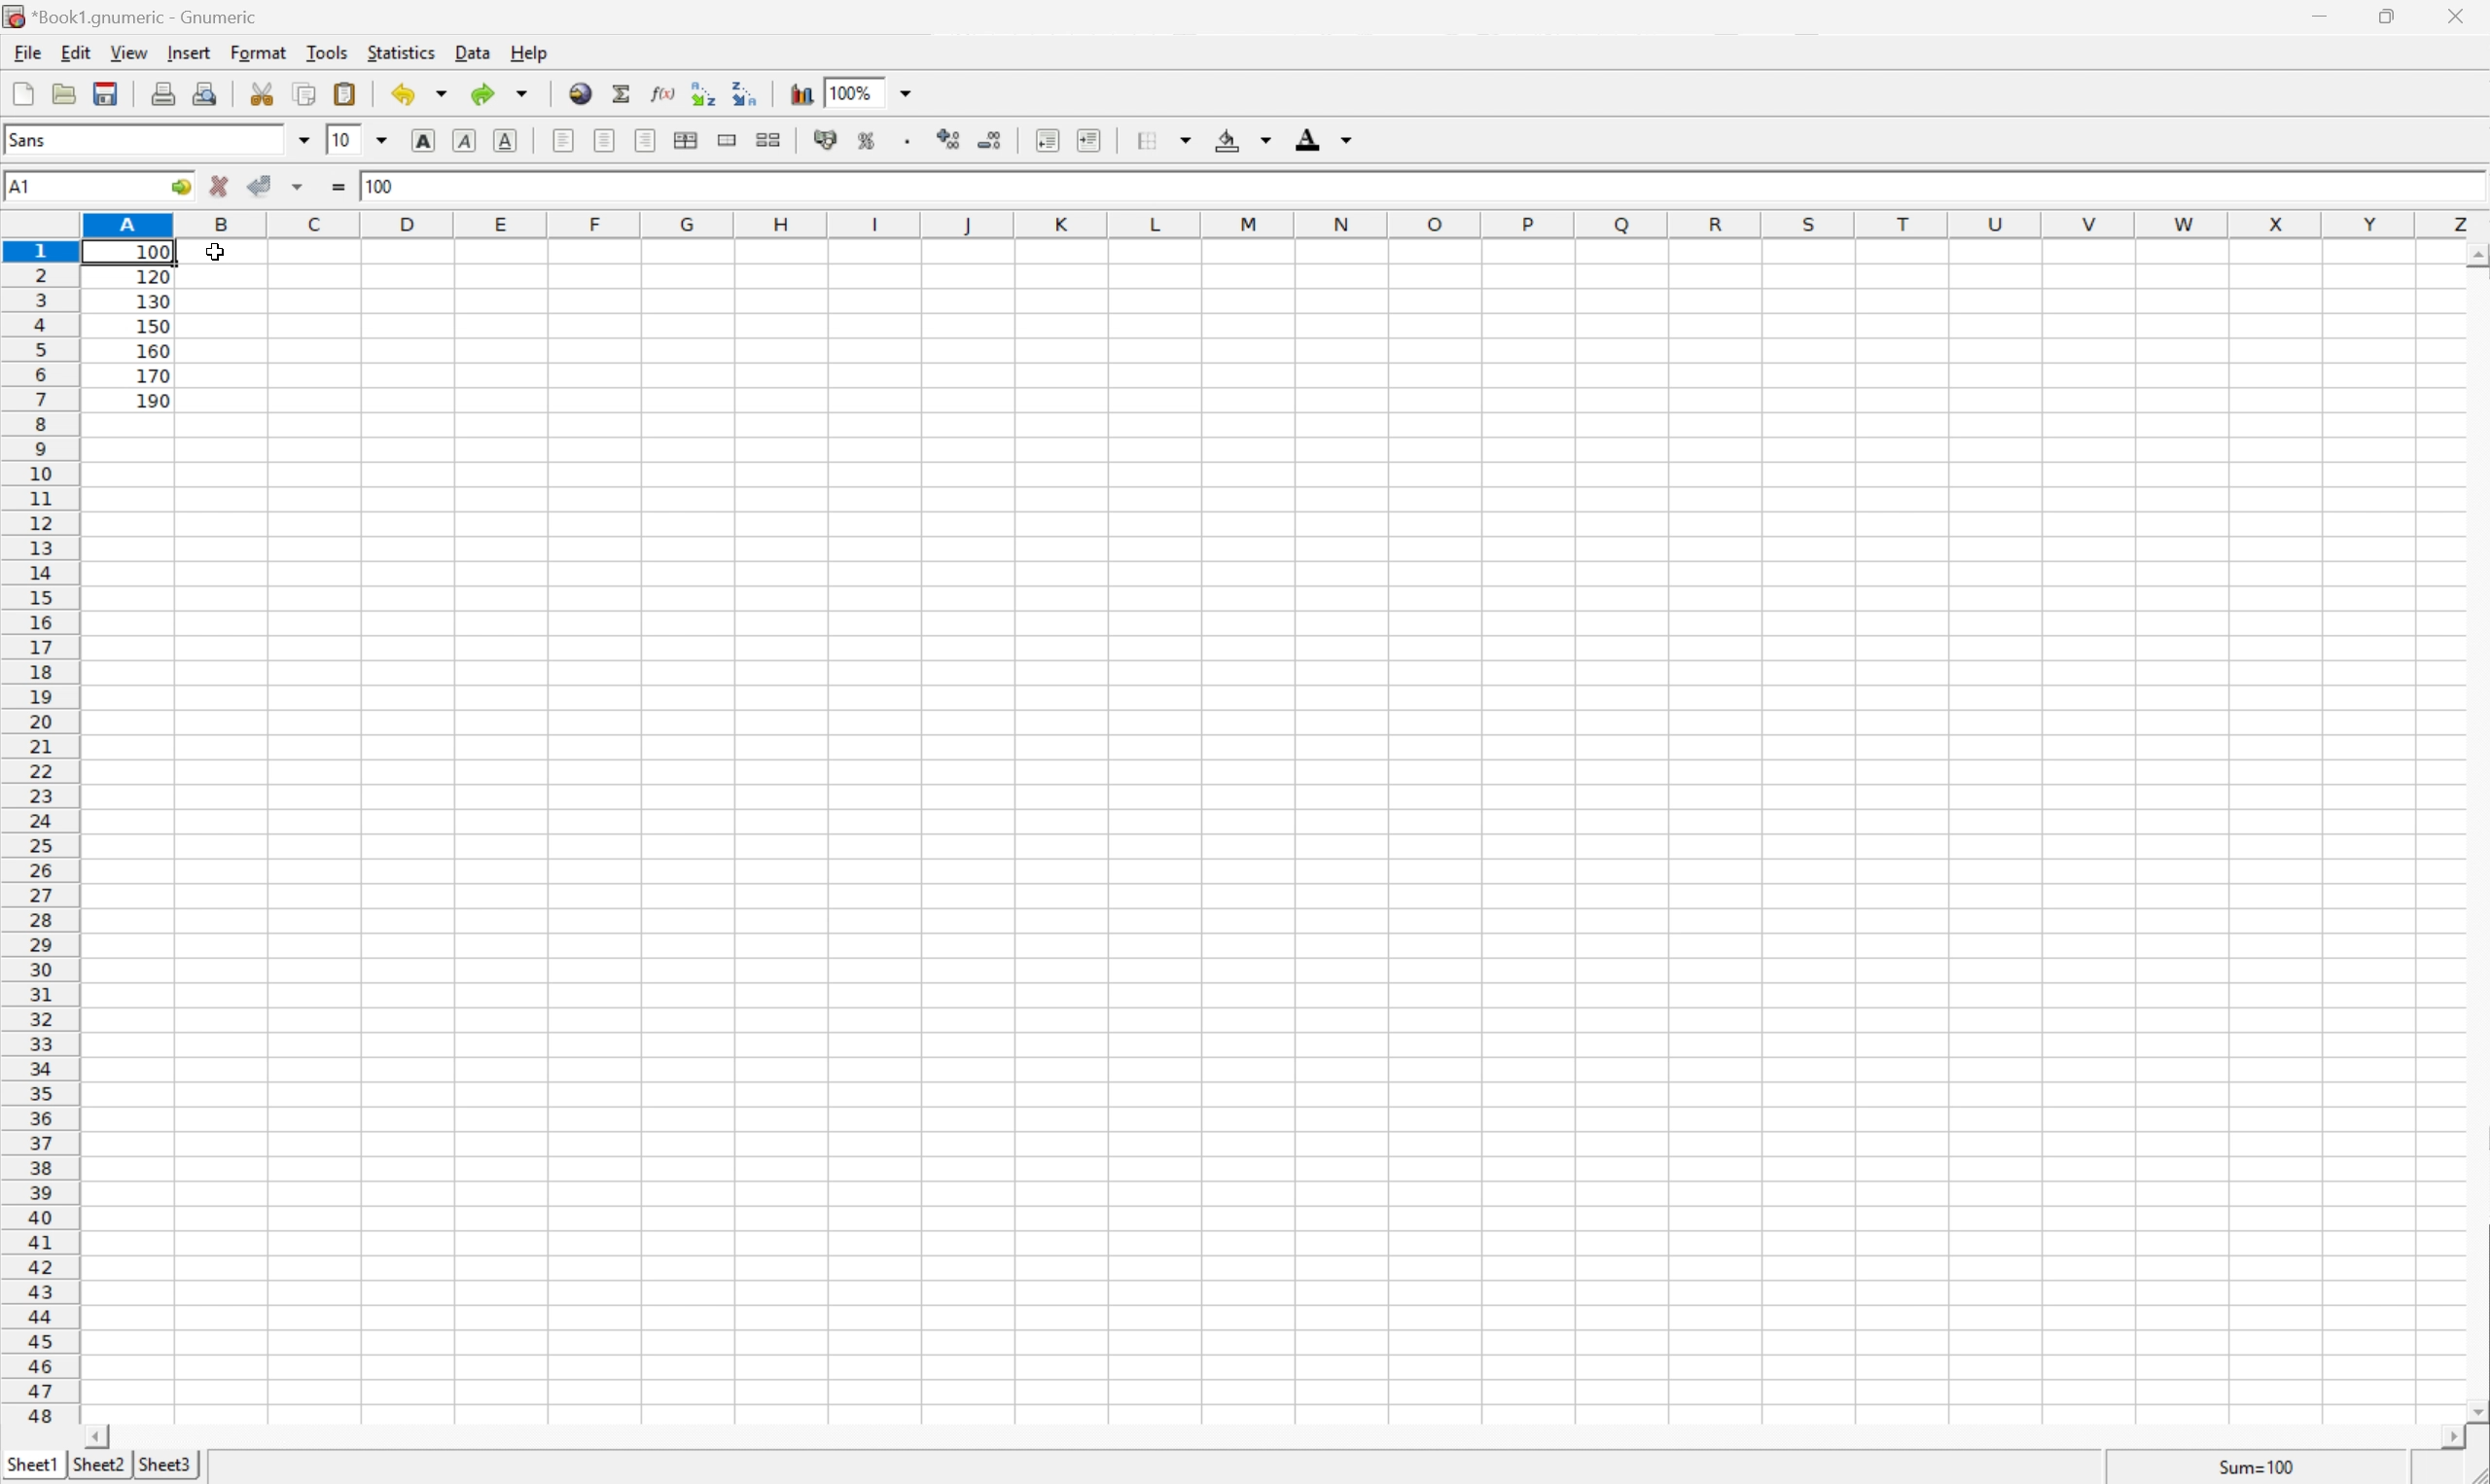  Describe the element at coordinates (151, 324) in the screenshot. I see `150` at that location.